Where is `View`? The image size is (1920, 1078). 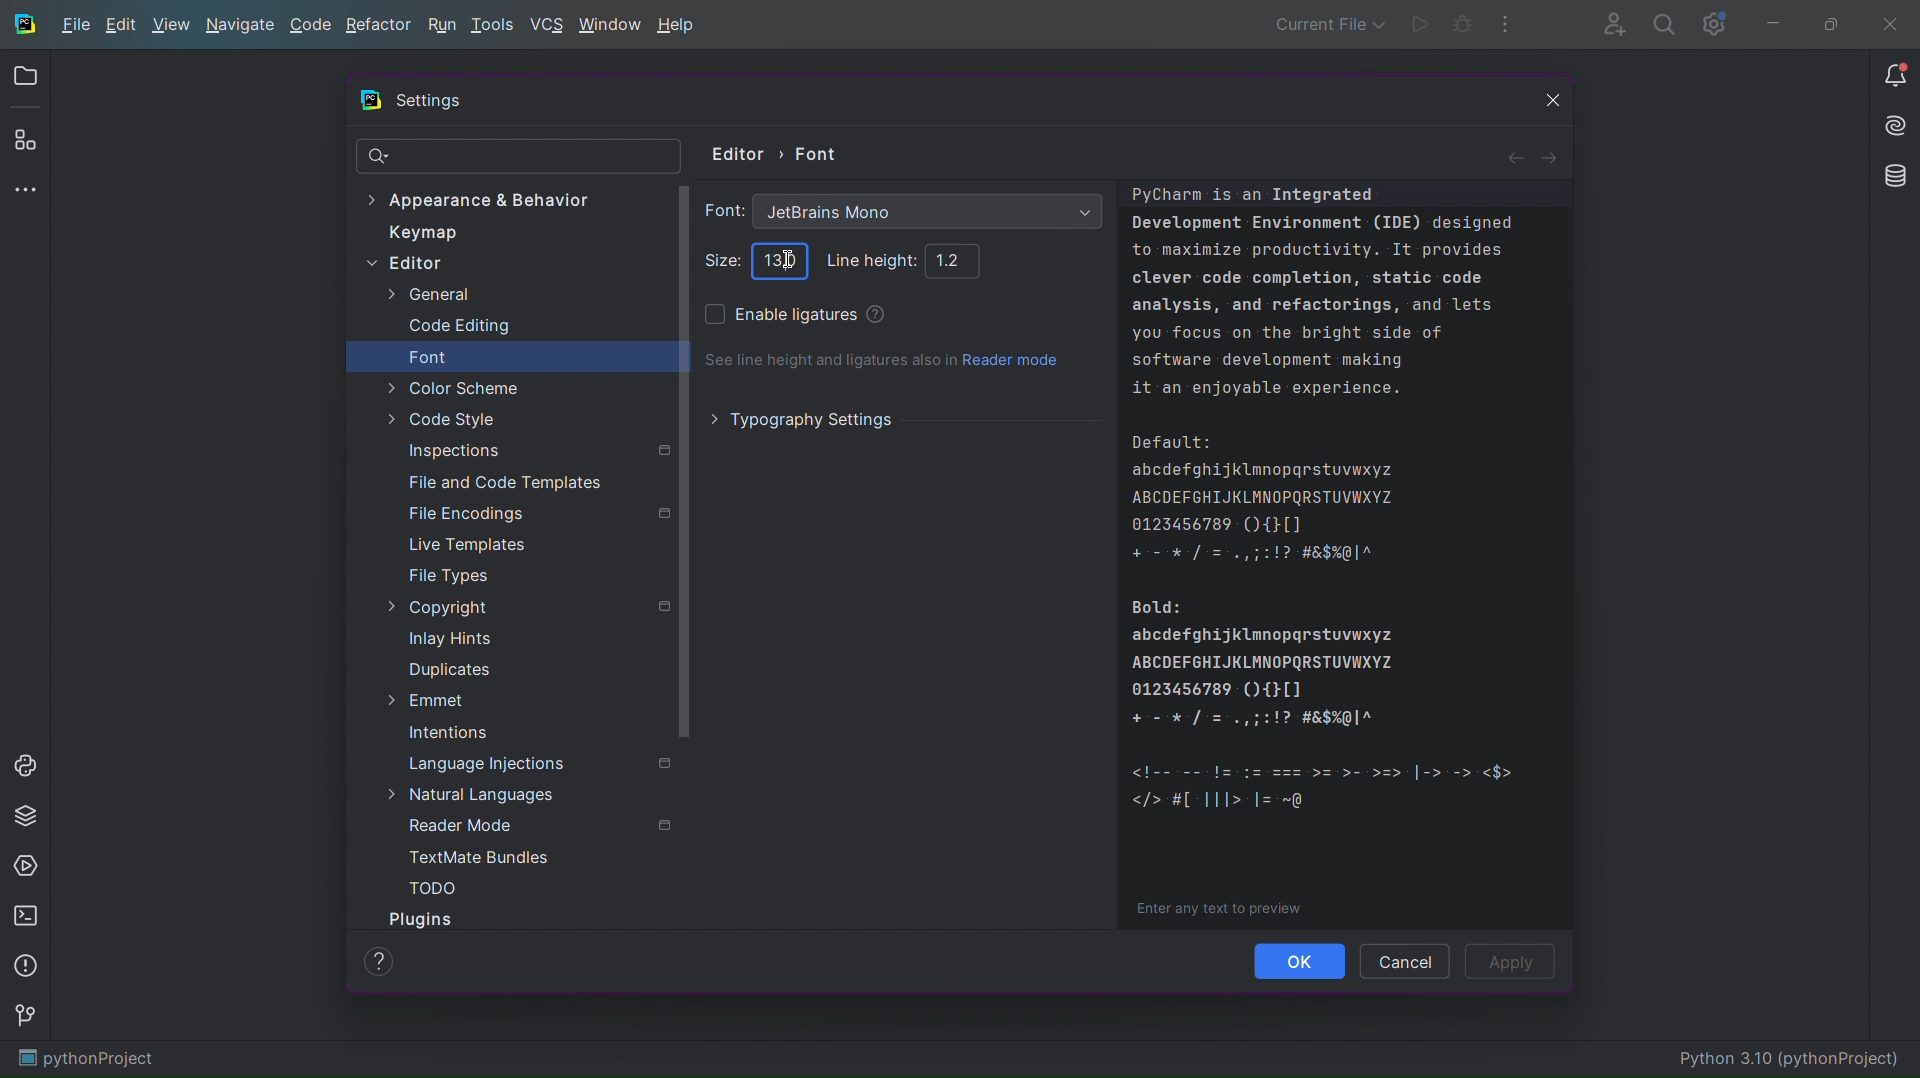
View is located at coordinates (170, 28).